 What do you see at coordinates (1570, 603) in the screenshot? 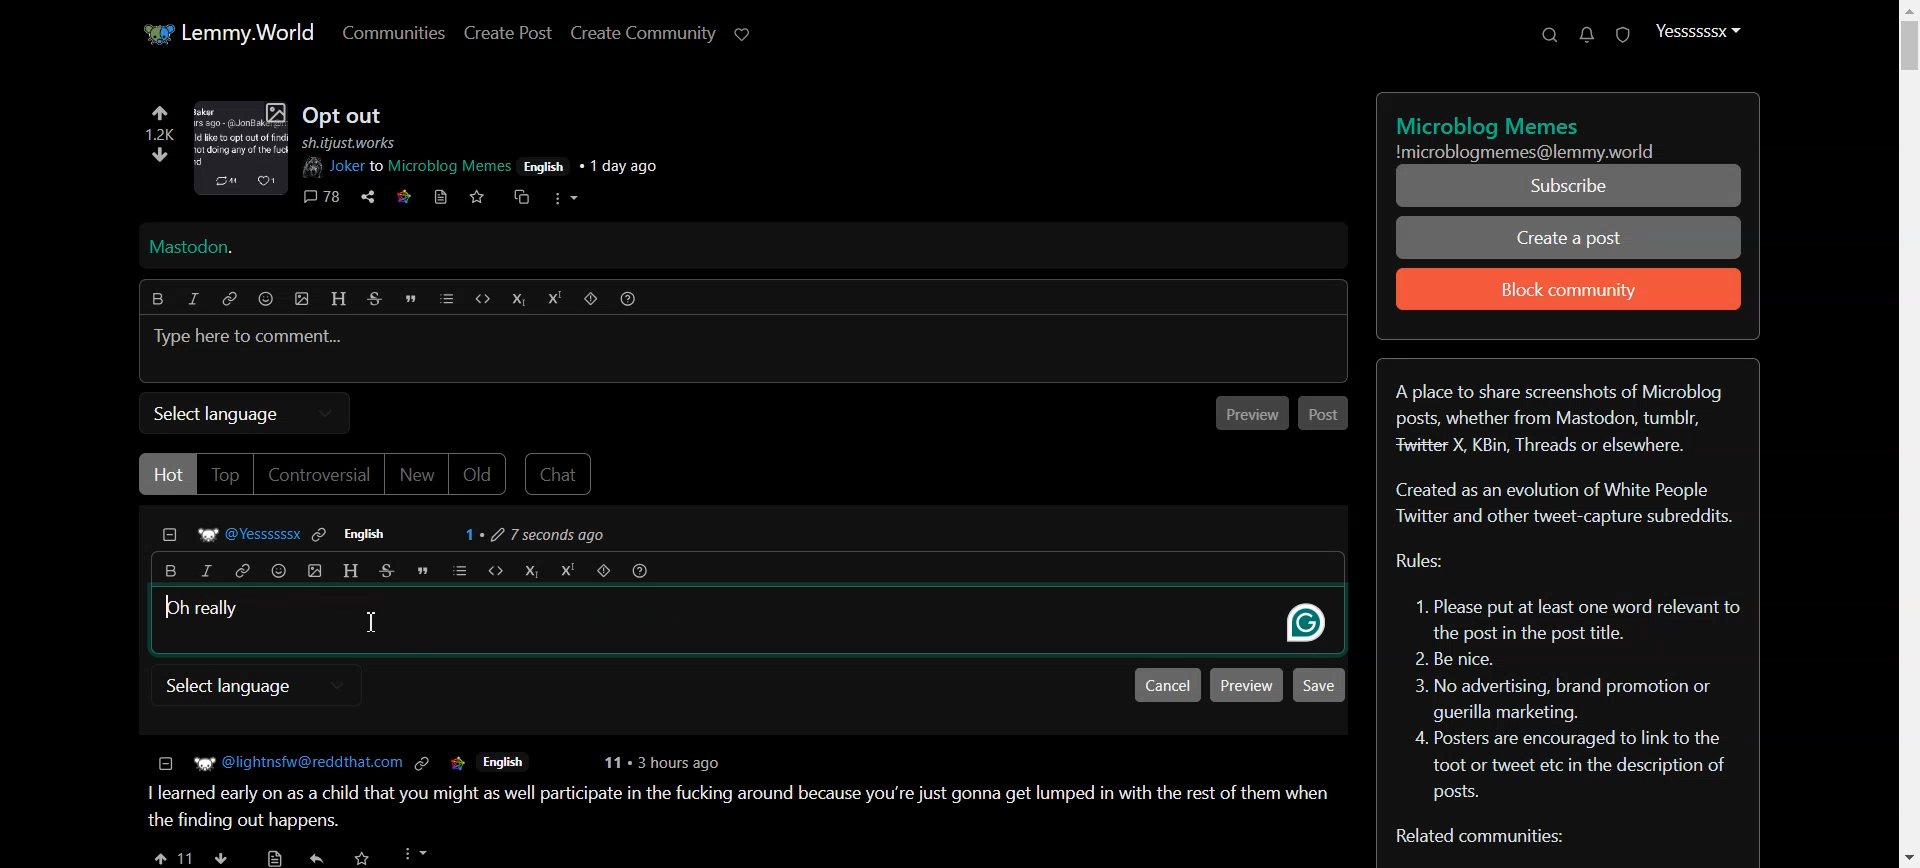
I see `Text` at bounding box center [1570, 603].